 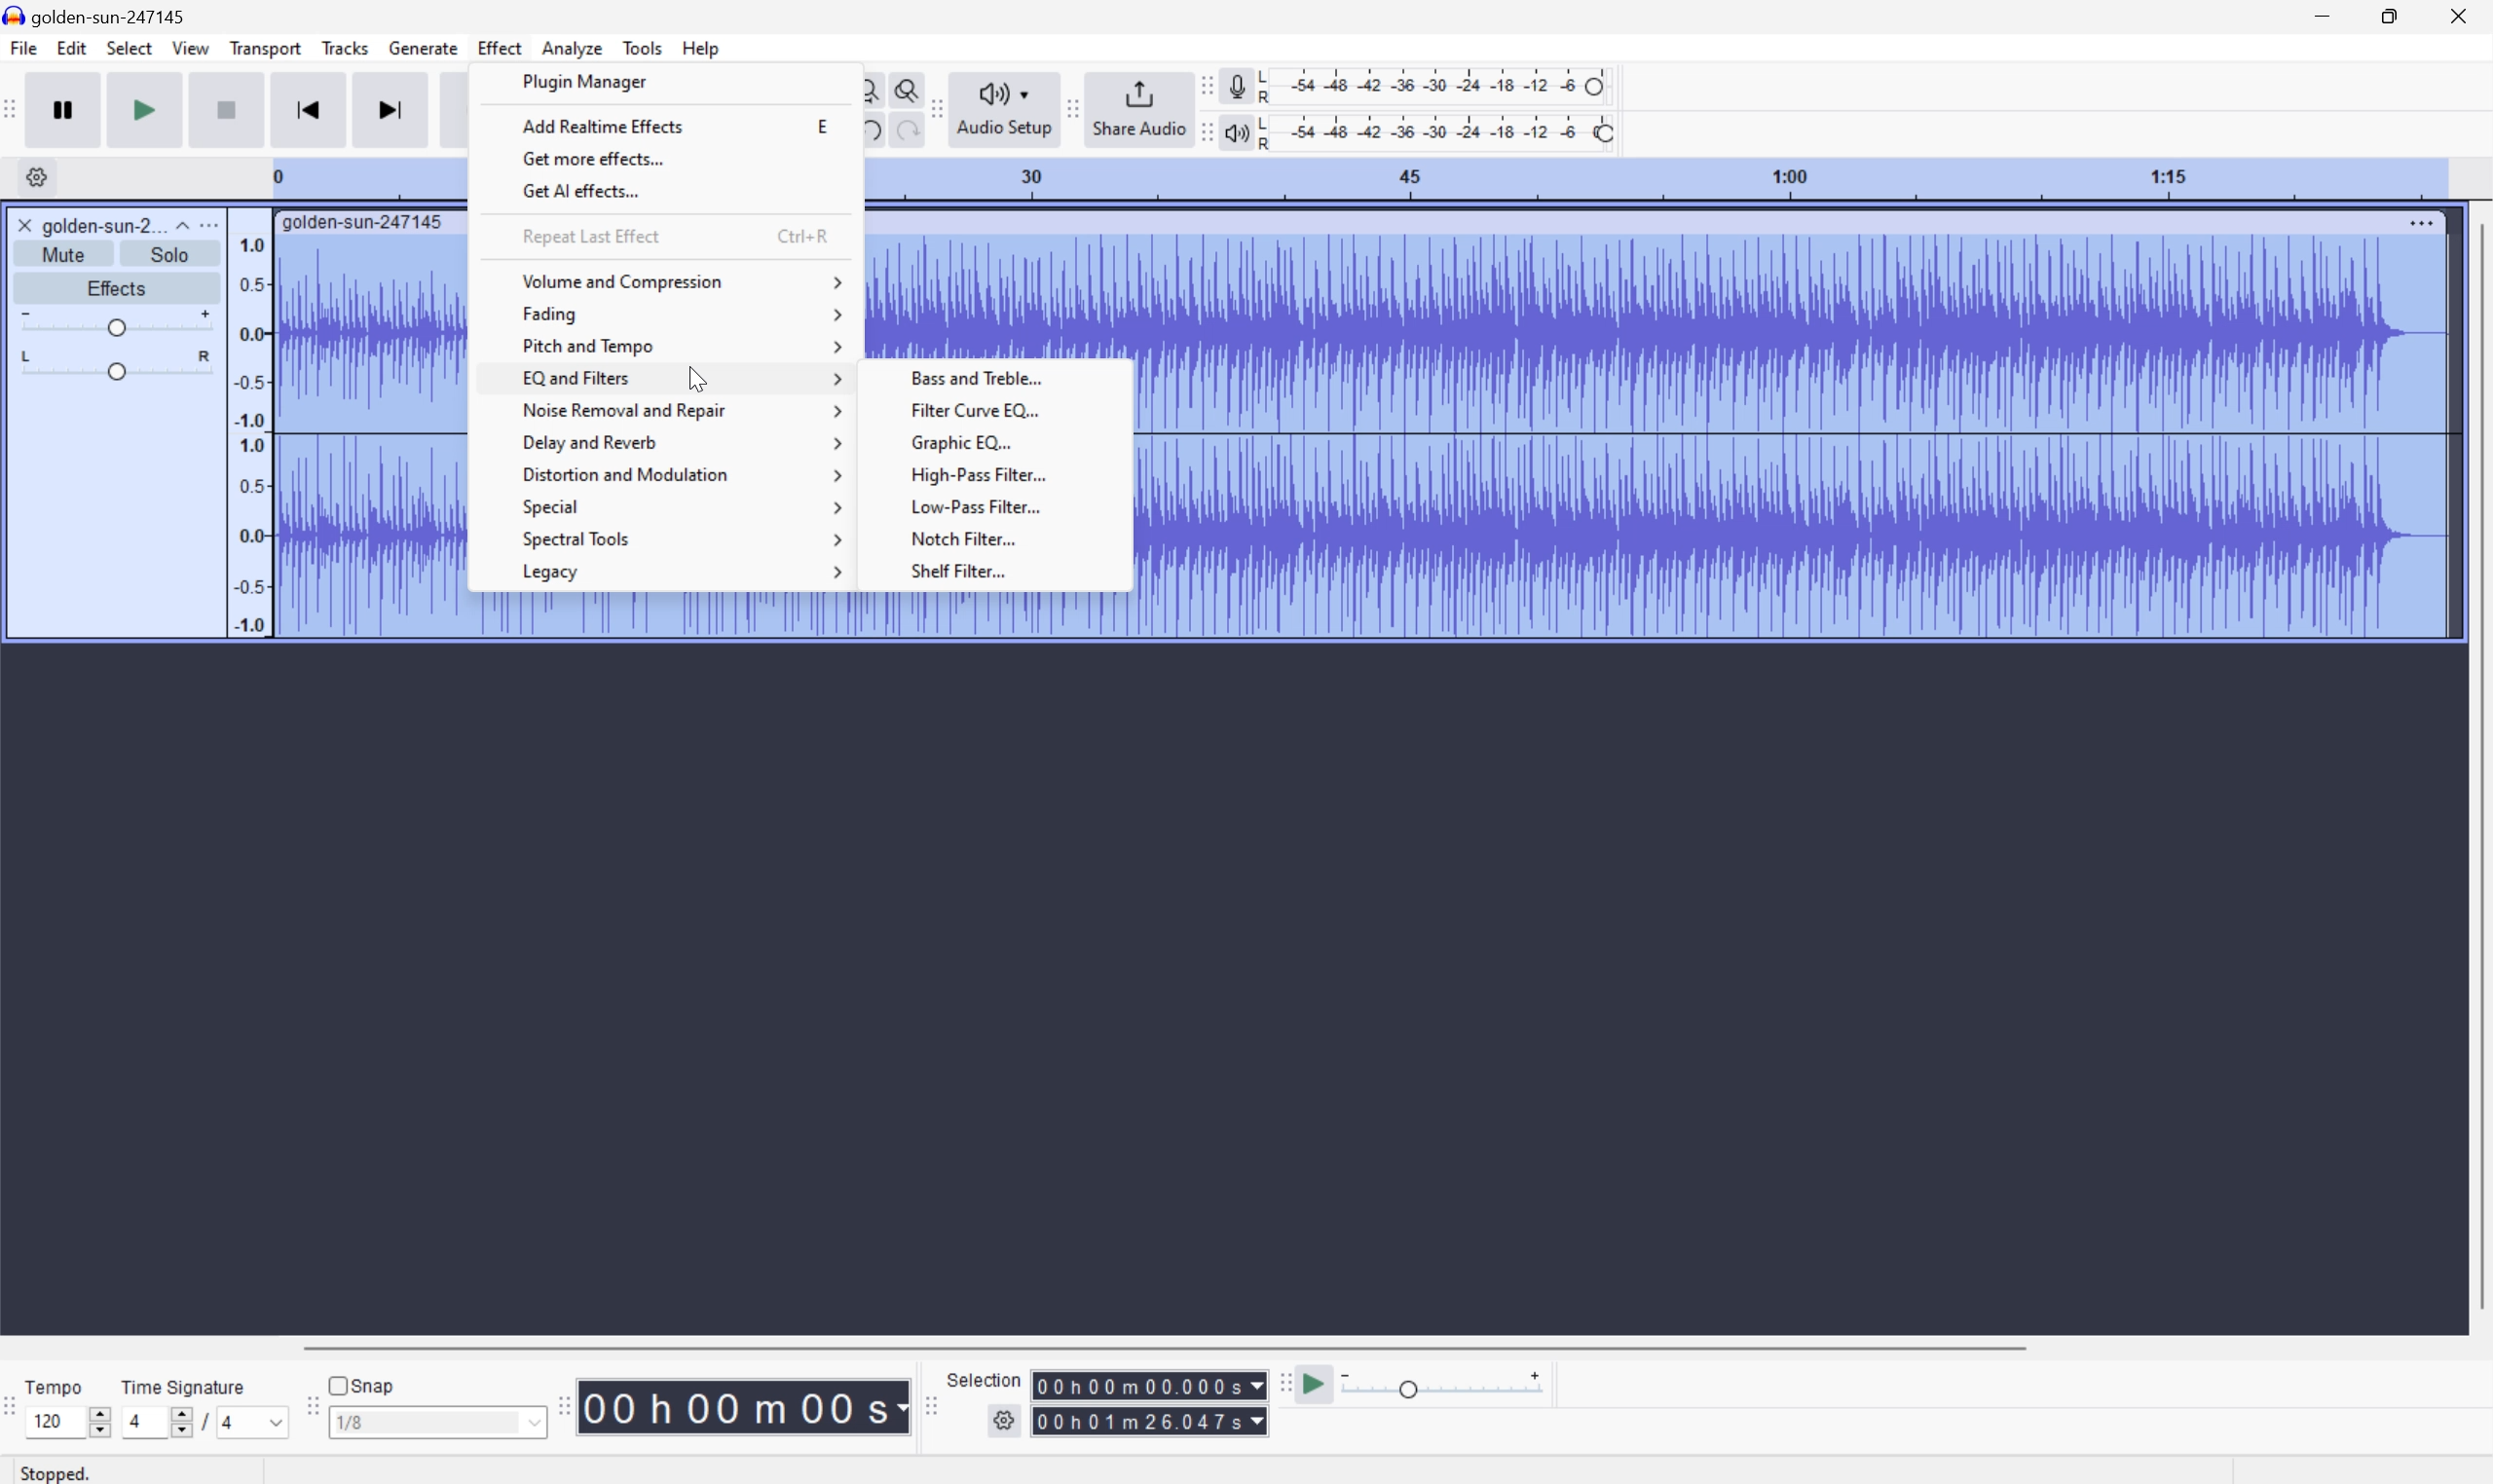 What do you see at coordinates (697, 373) in the screenshot?
I see `Cursor` at bounding box center [697, 373].